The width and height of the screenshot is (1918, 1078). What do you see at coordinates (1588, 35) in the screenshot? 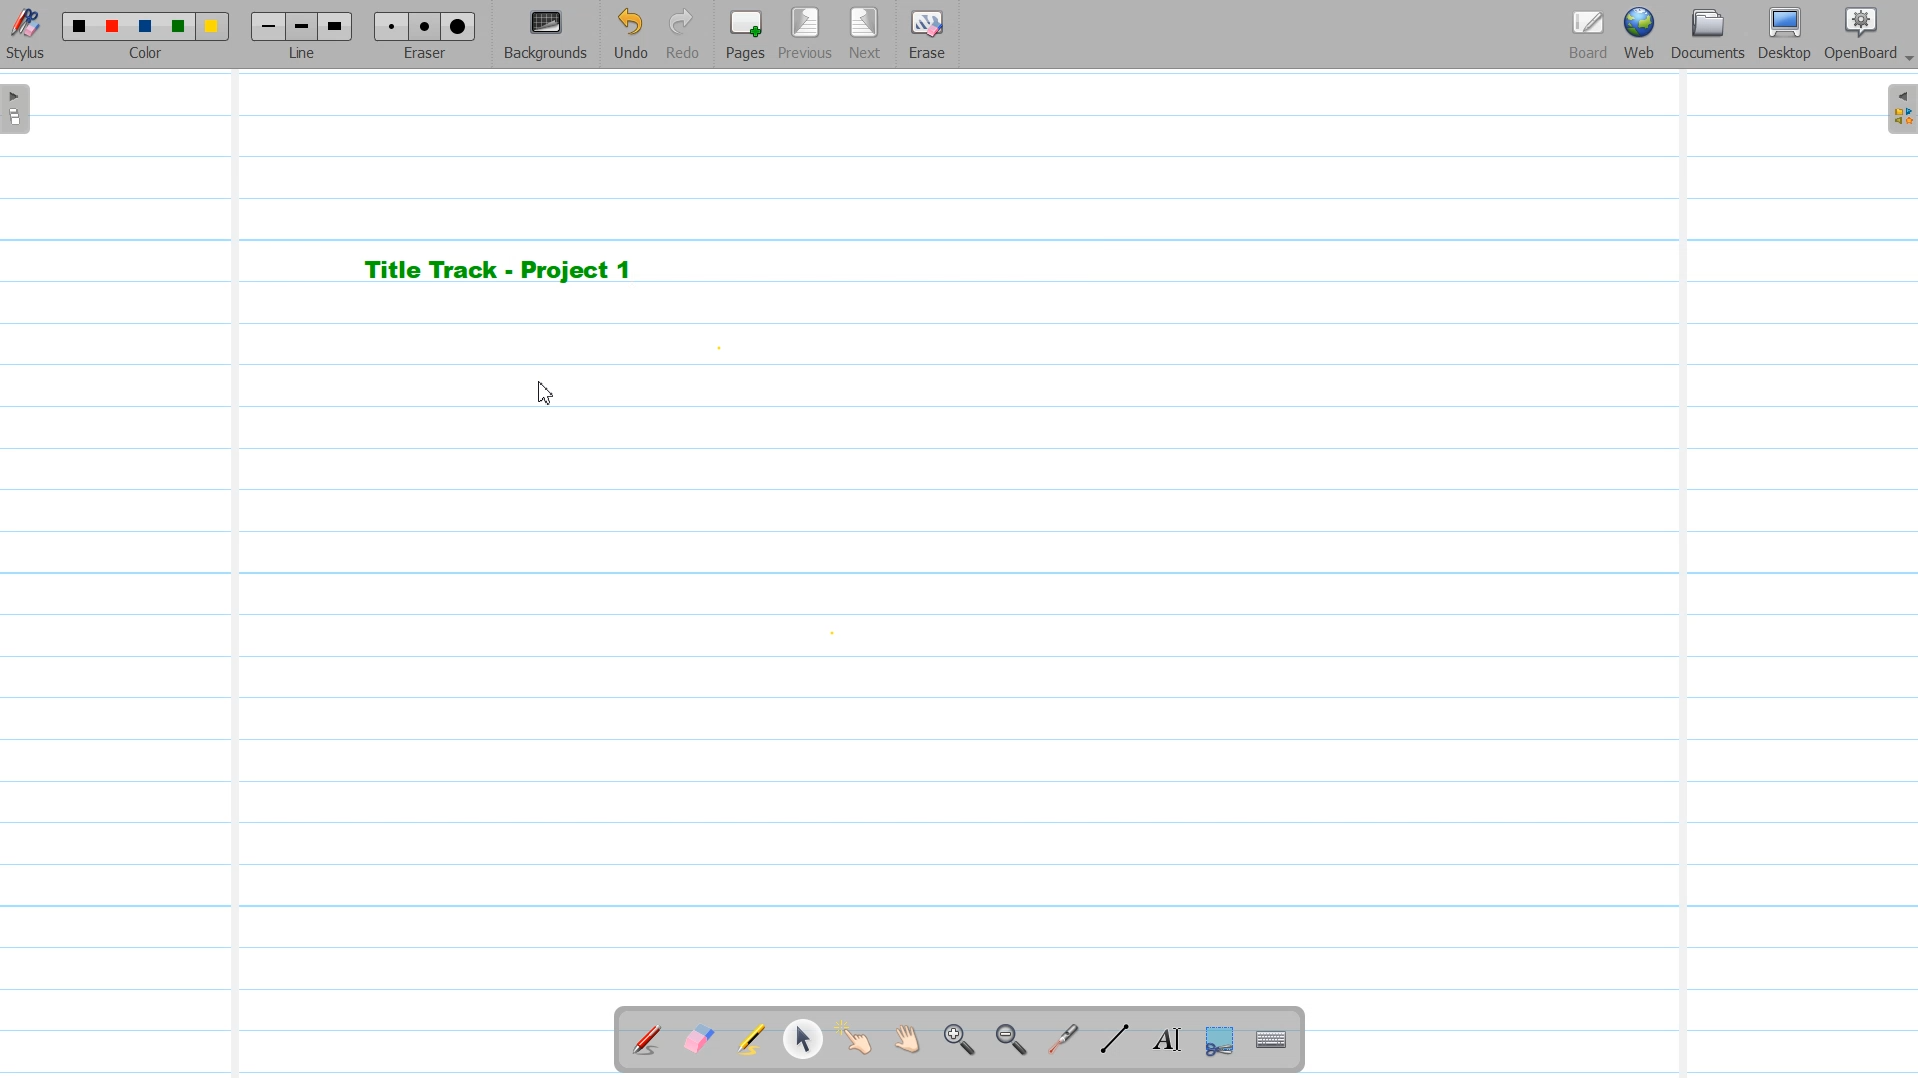
I see `Board` at bounding box center [1588, 35].